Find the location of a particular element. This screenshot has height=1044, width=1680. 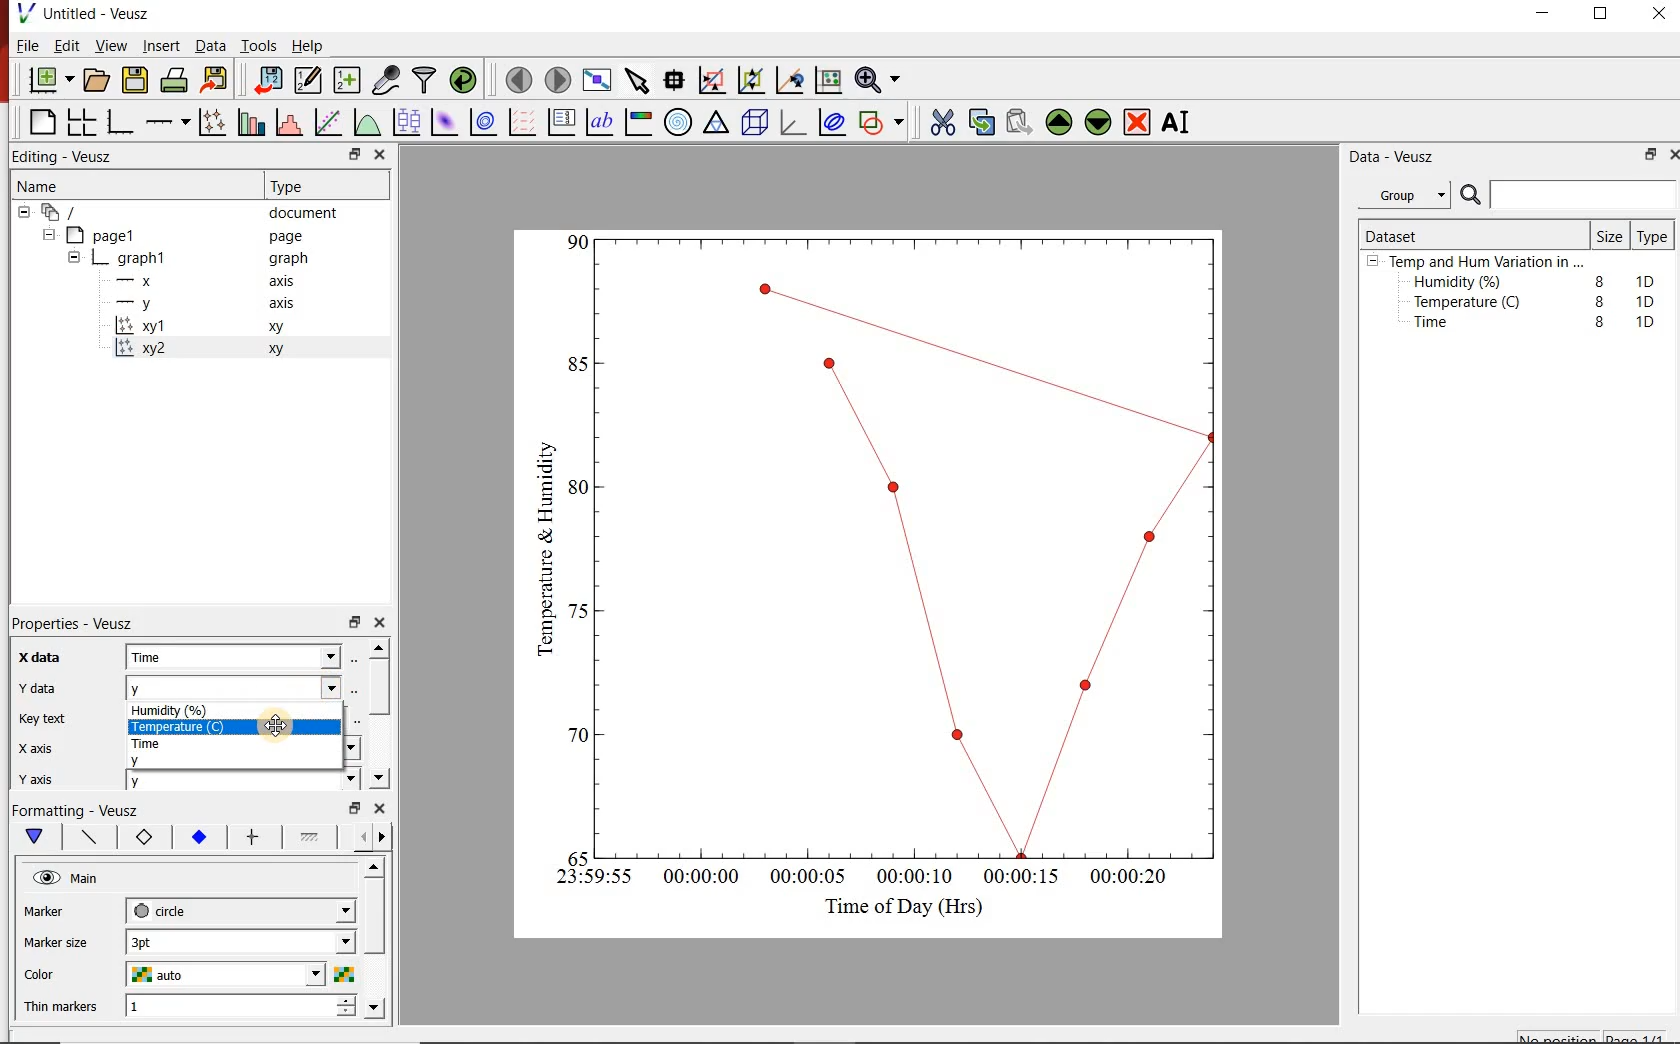

Plot points with lines and error bars is located at coordinates (212, 120).